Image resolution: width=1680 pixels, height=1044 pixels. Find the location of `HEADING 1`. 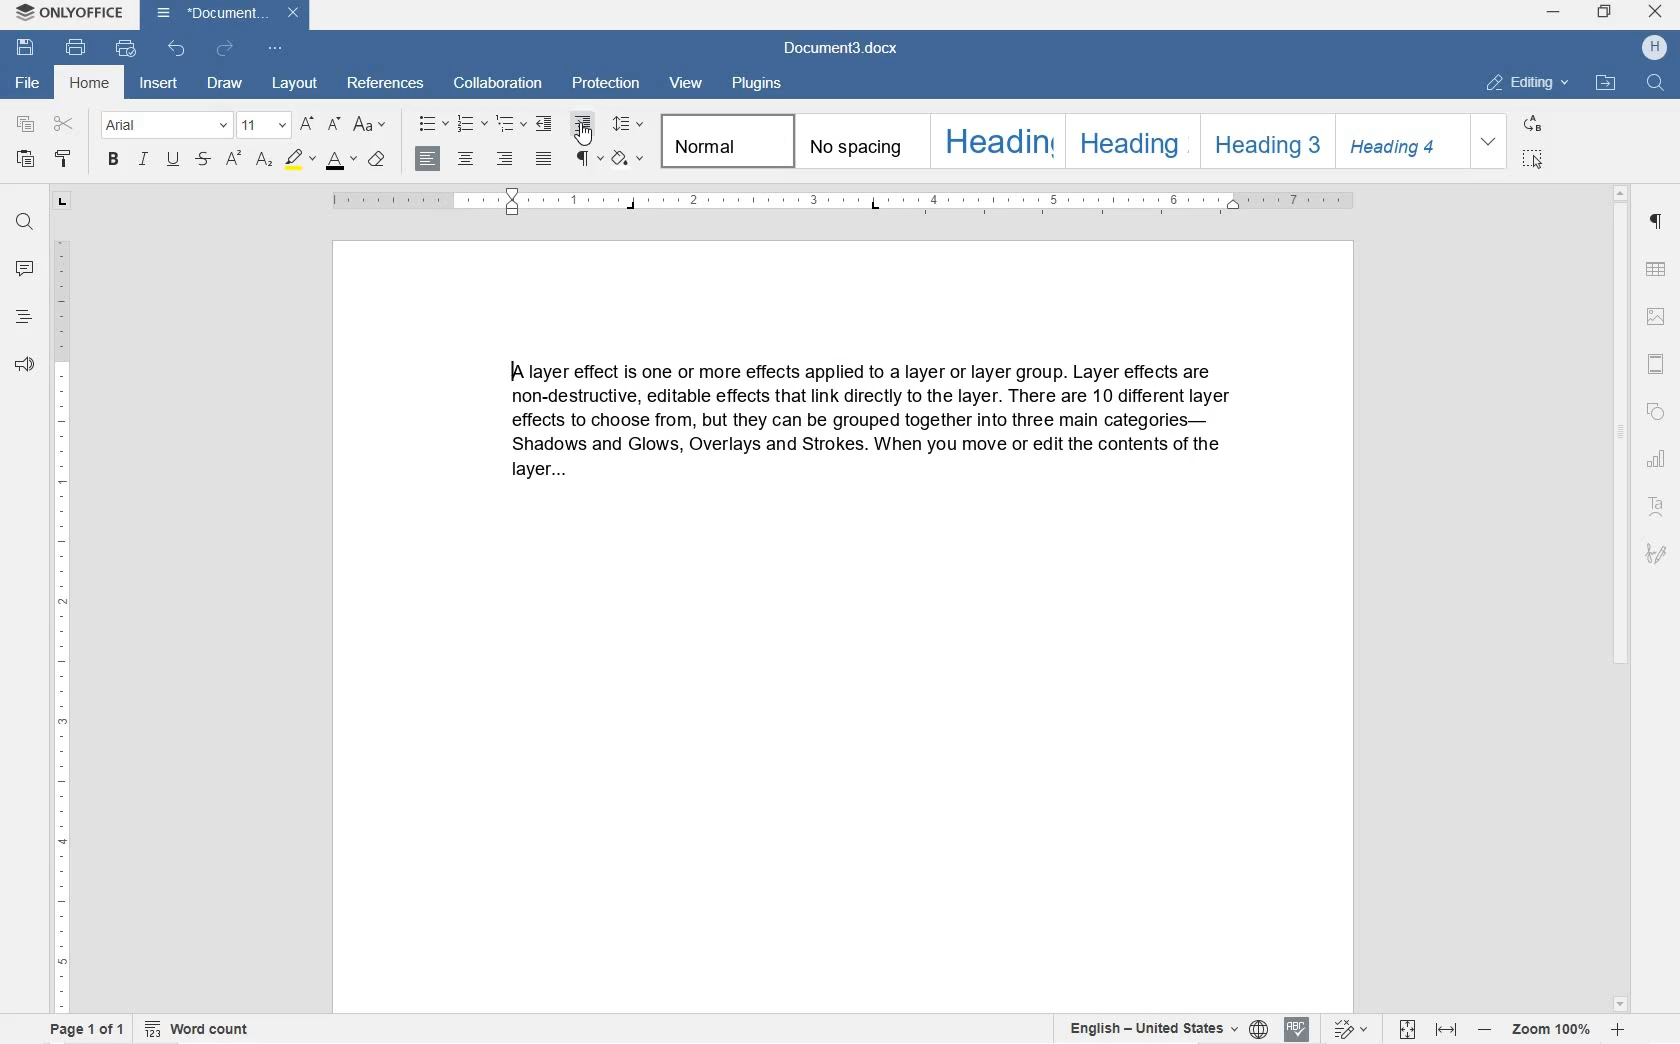

HEADING 1 is located at coordinates (996, 140).